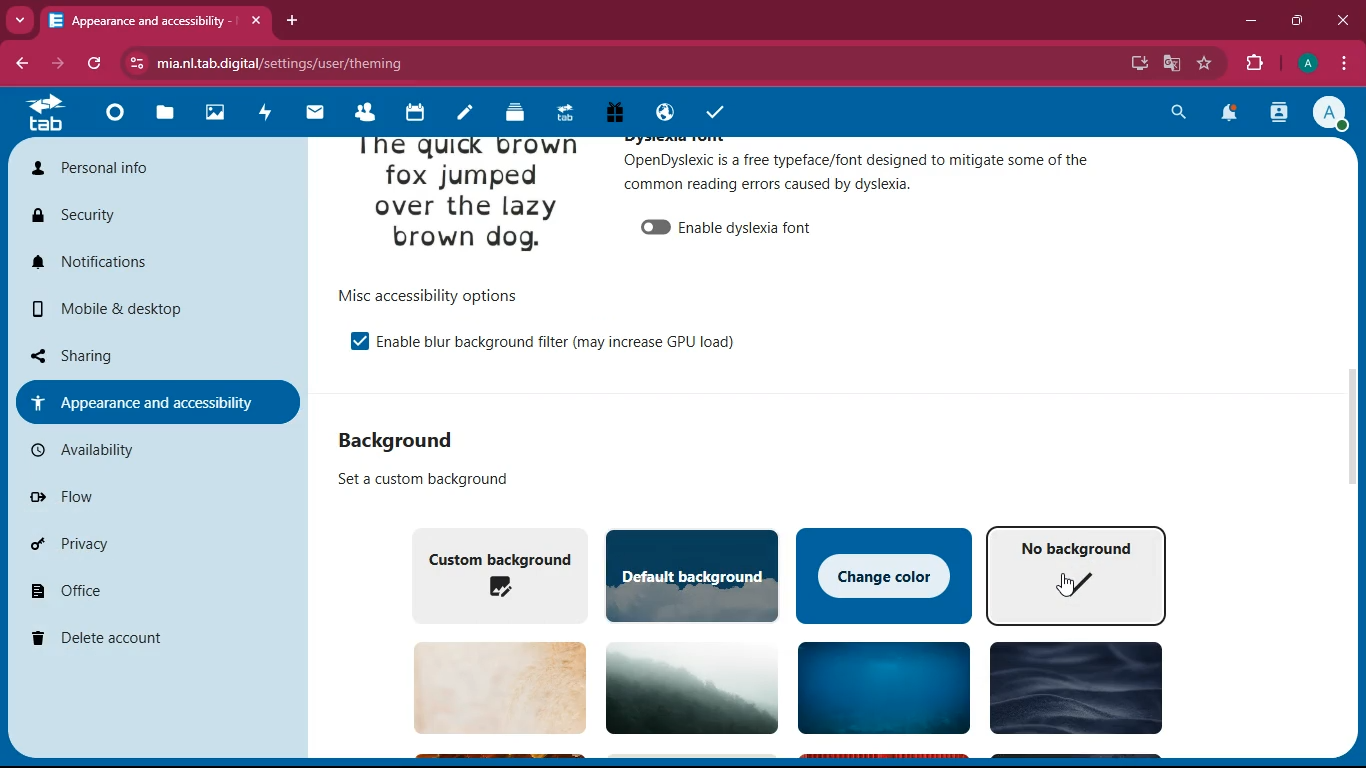  What do you see at coordinates (1334, 114) in the screenshot?
I see `profile` at bounding box center [1334, 114].